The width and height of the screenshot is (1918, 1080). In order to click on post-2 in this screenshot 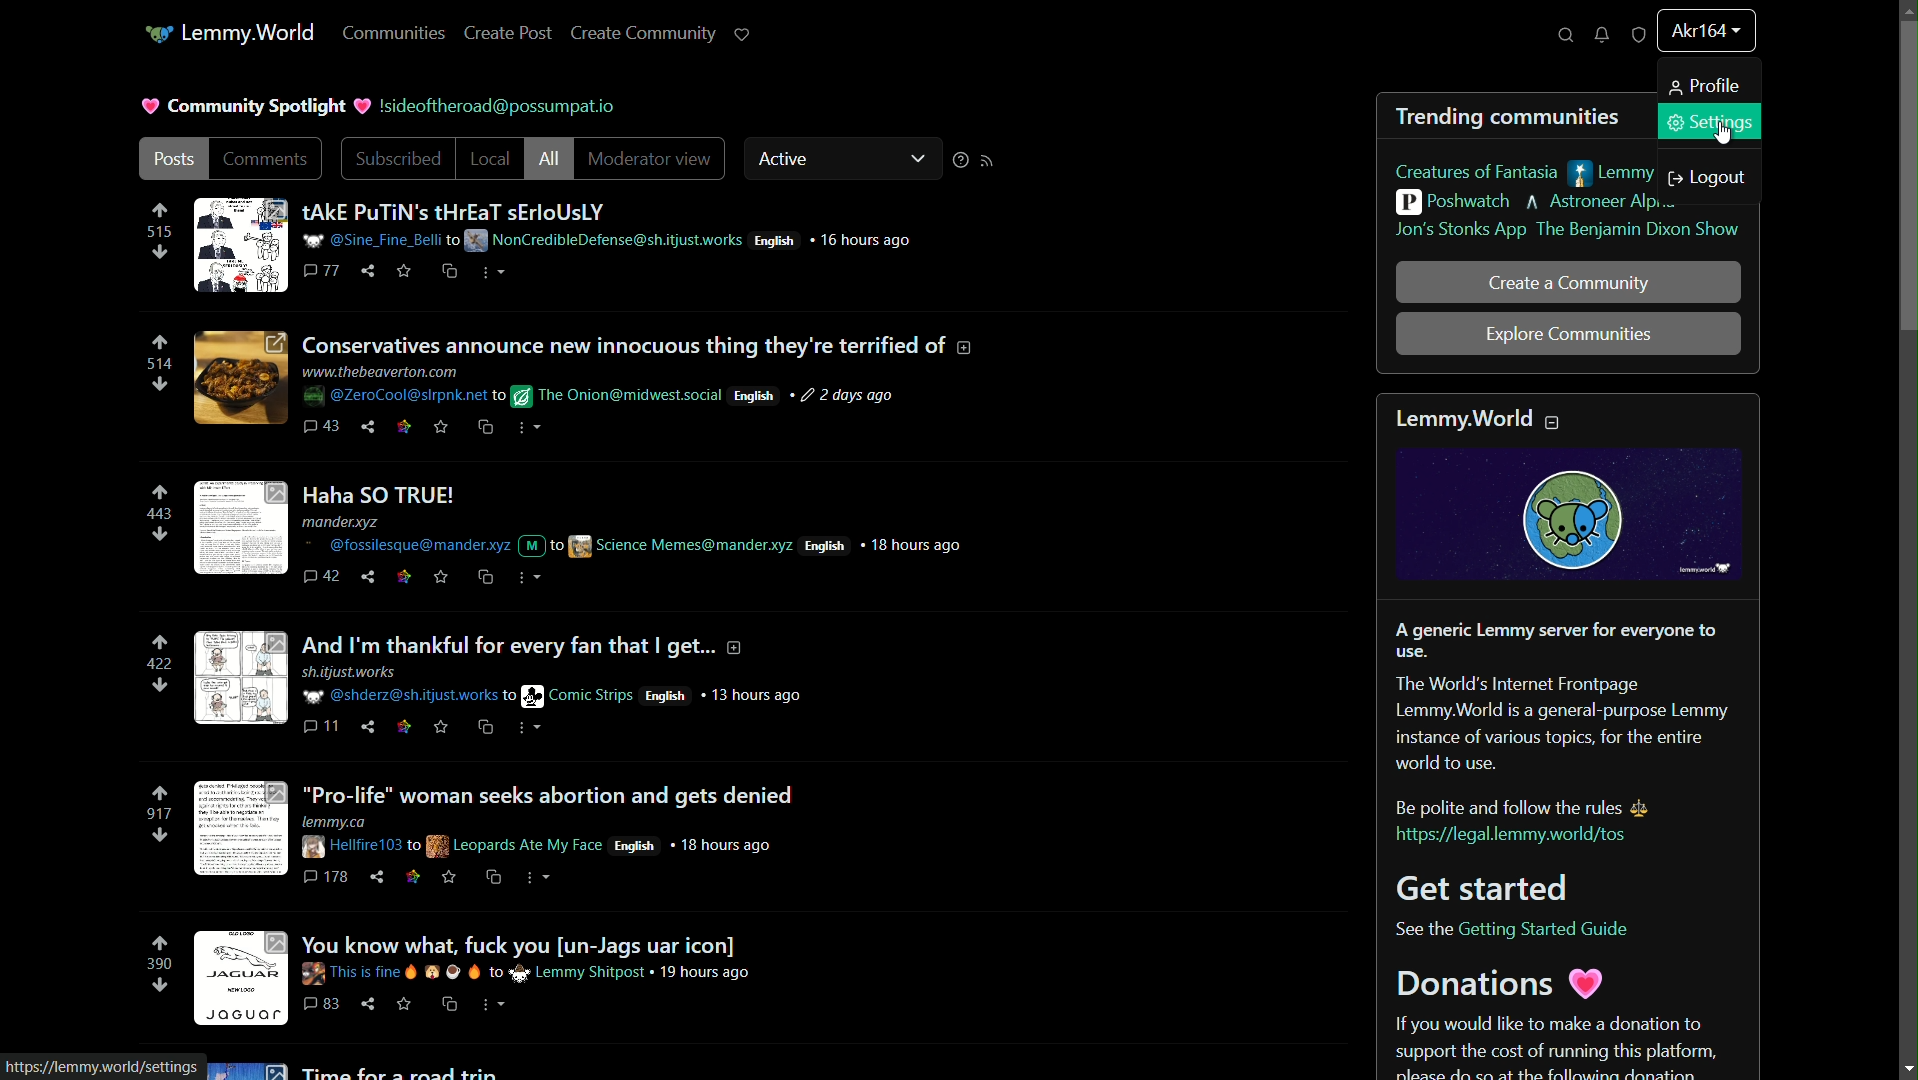, I will do `click(584, 383)`.